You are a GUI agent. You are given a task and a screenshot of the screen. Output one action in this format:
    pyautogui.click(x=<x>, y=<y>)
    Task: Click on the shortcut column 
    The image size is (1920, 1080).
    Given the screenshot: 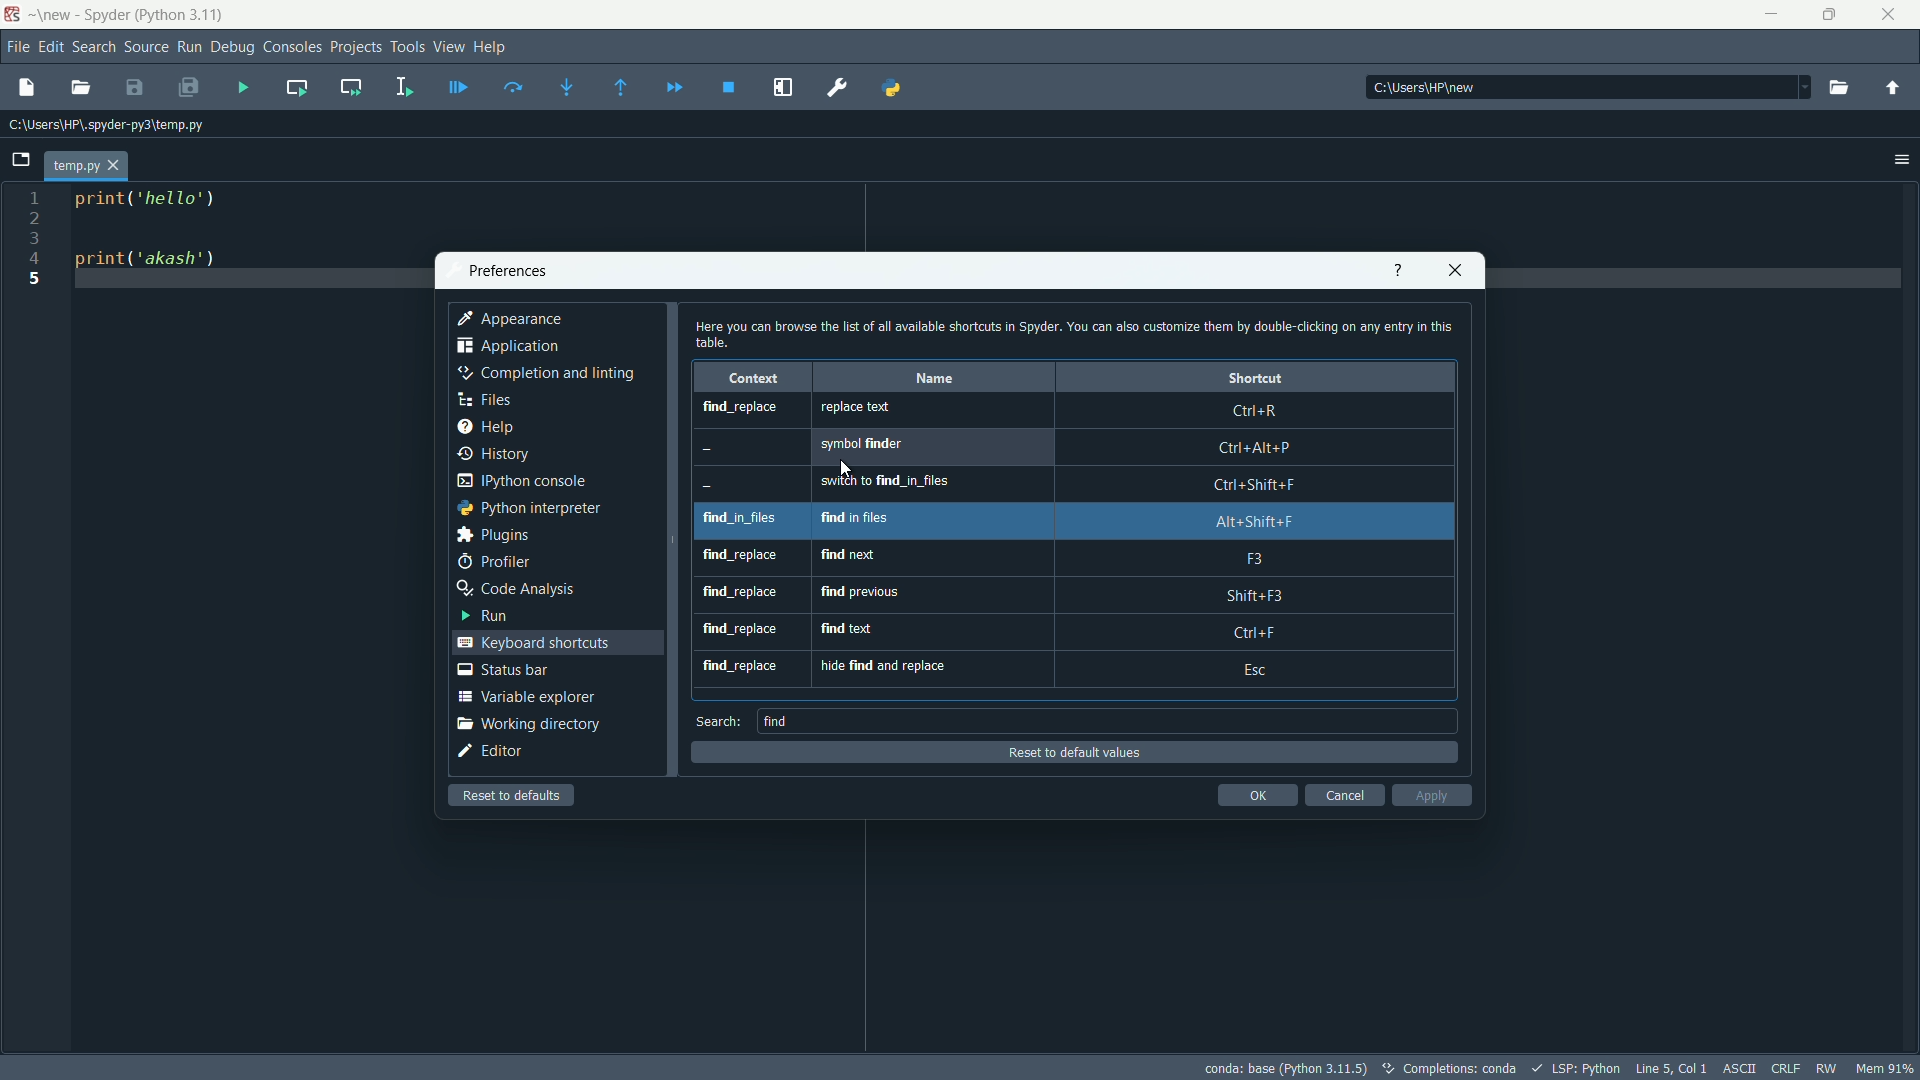 What is the action you would take?
    pyautogui.click(x=1256, y=376)
    